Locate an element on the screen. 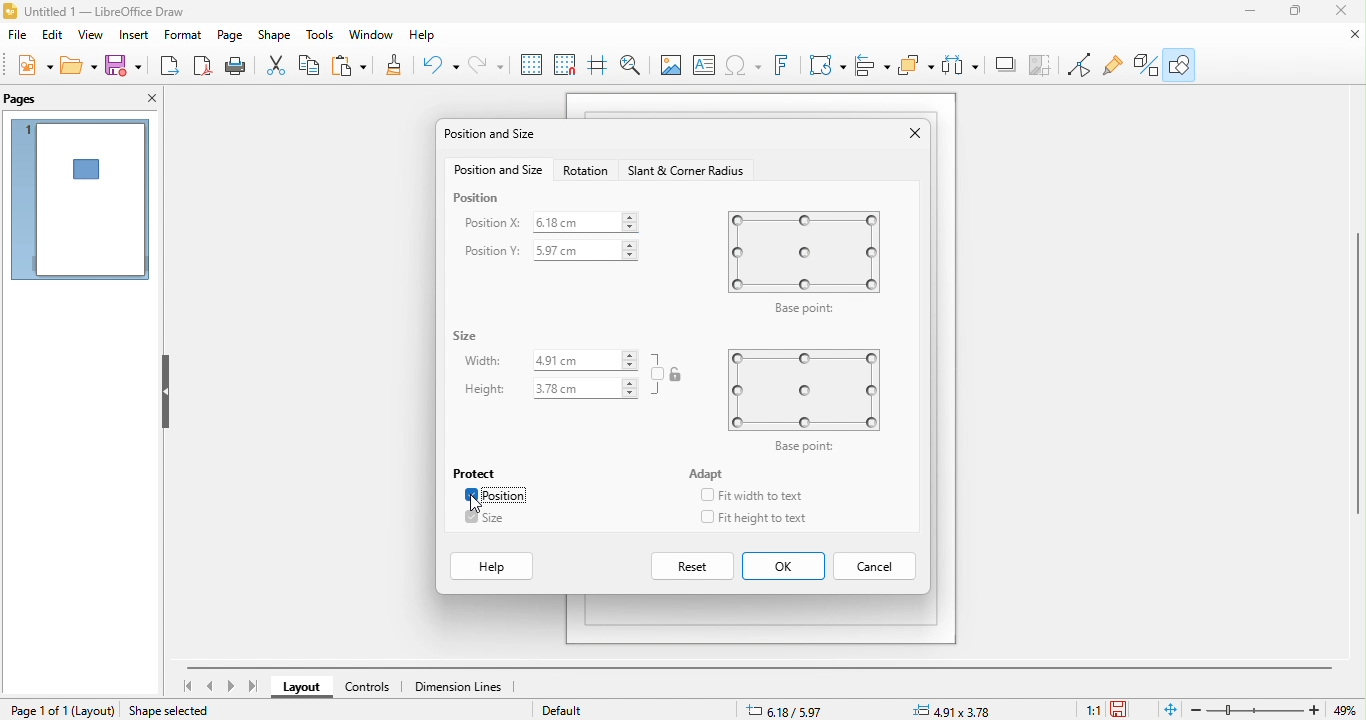 This screenshot has width=1366, height=720. horizontal scroll bar is located at coordinates (760, 667).